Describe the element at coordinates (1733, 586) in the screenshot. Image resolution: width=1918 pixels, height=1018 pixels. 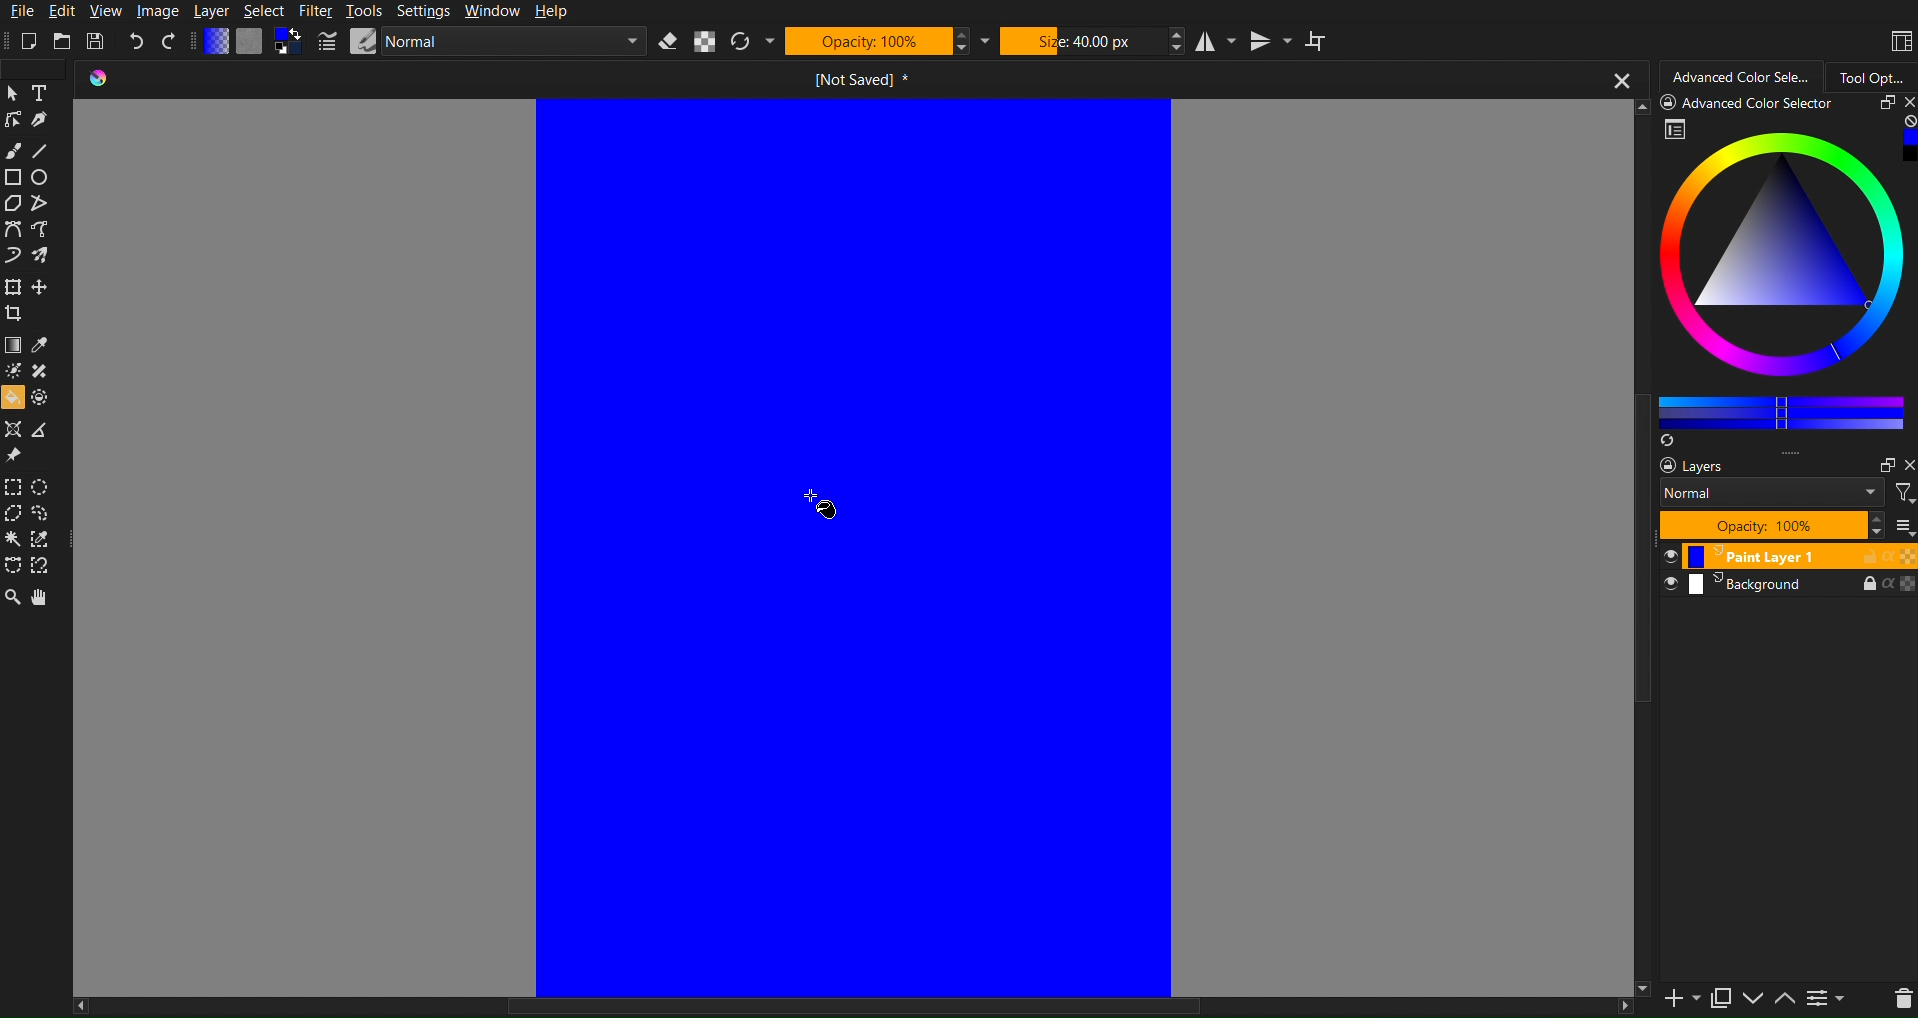
I see `background` at that location.